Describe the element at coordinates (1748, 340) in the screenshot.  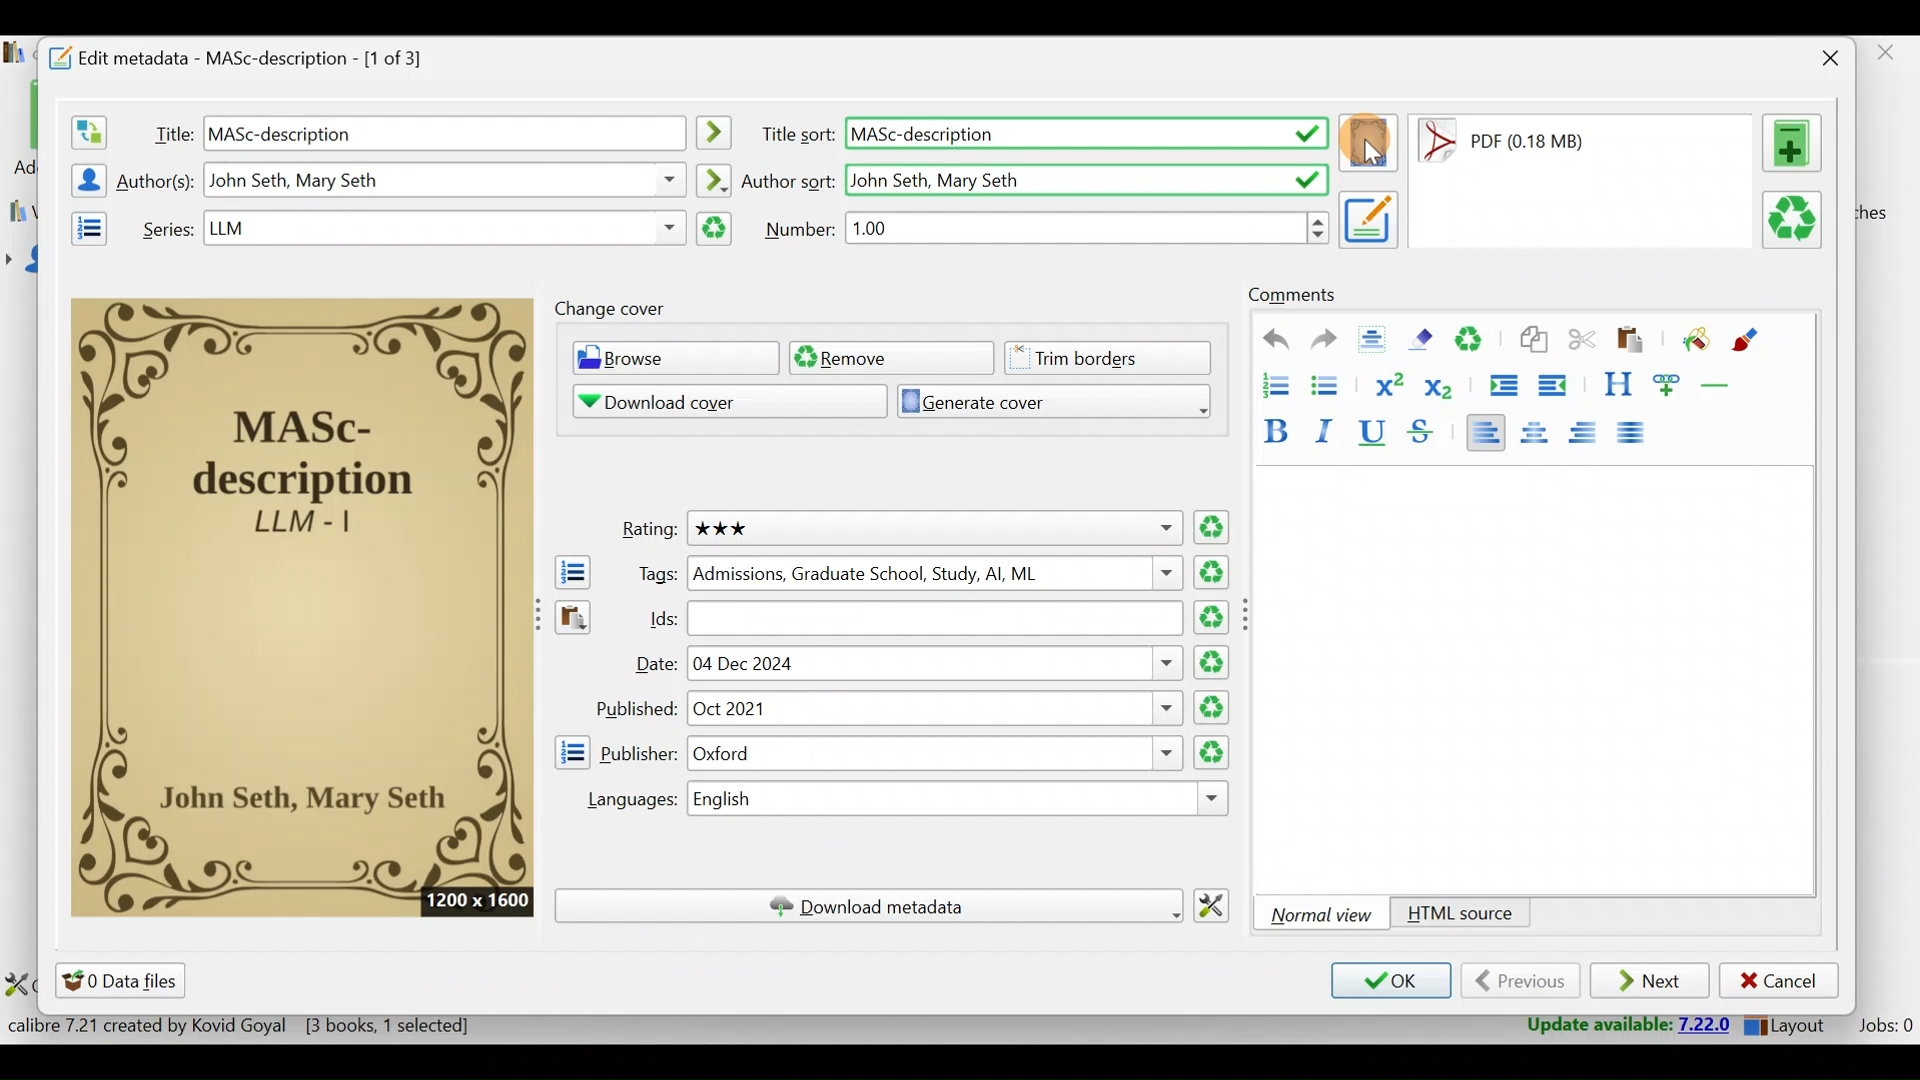
I see `Foreground colour` at that location.